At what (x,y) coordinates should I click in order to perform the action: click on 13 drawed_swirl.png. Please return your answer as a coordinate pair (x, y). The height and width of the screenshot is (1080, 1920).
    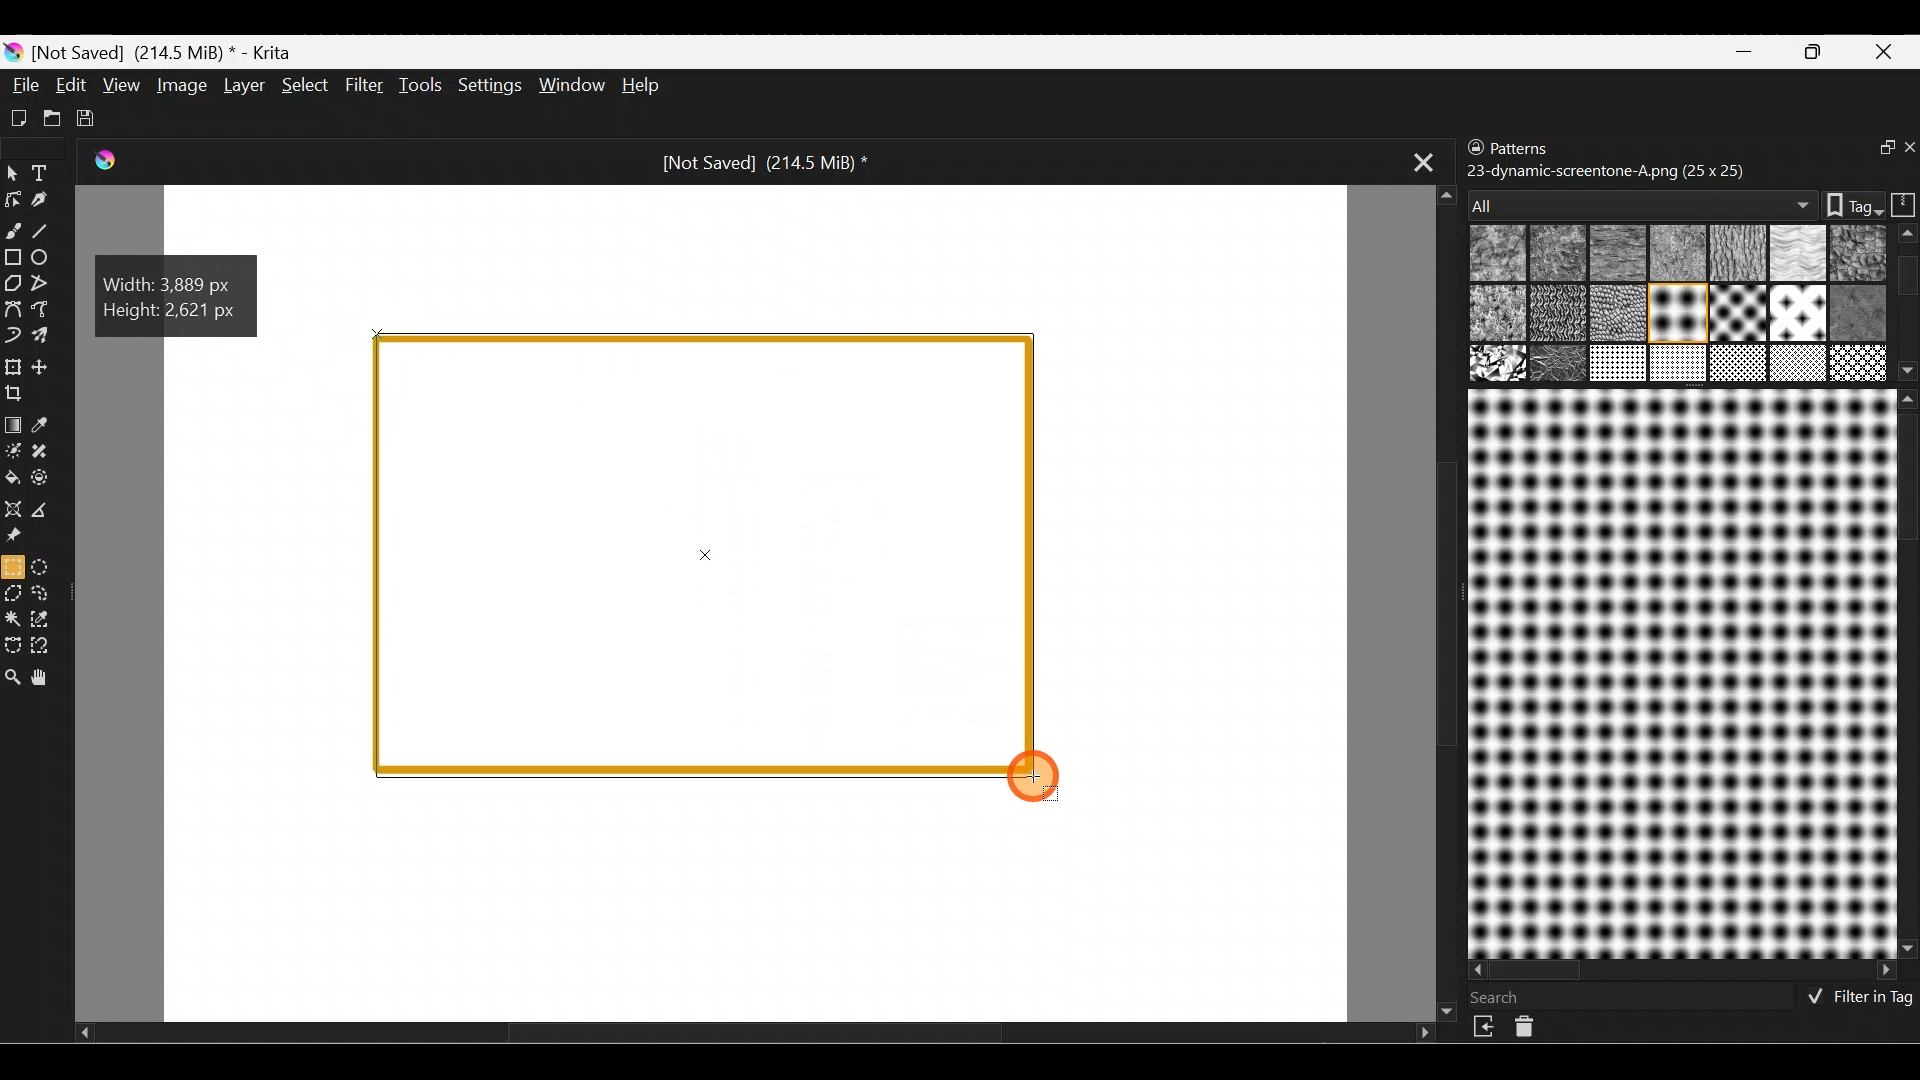
    Looking at the image, I should click on (1862, 310).